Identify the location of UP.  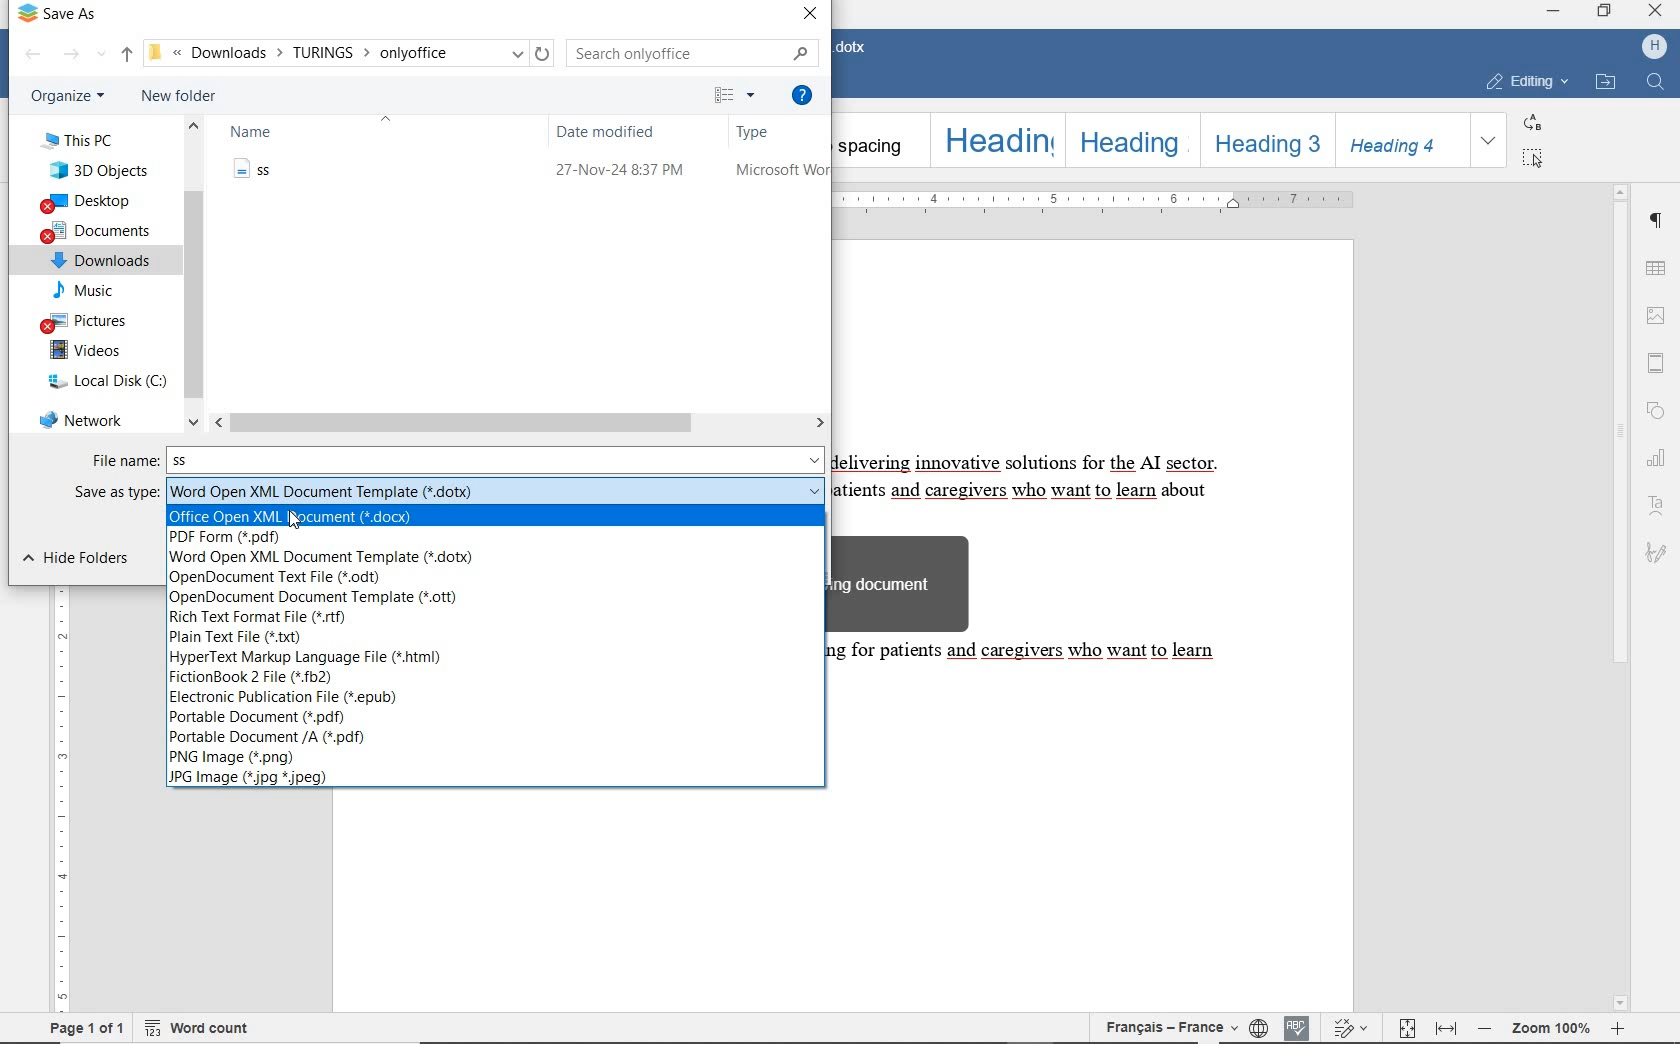
(127, 55).